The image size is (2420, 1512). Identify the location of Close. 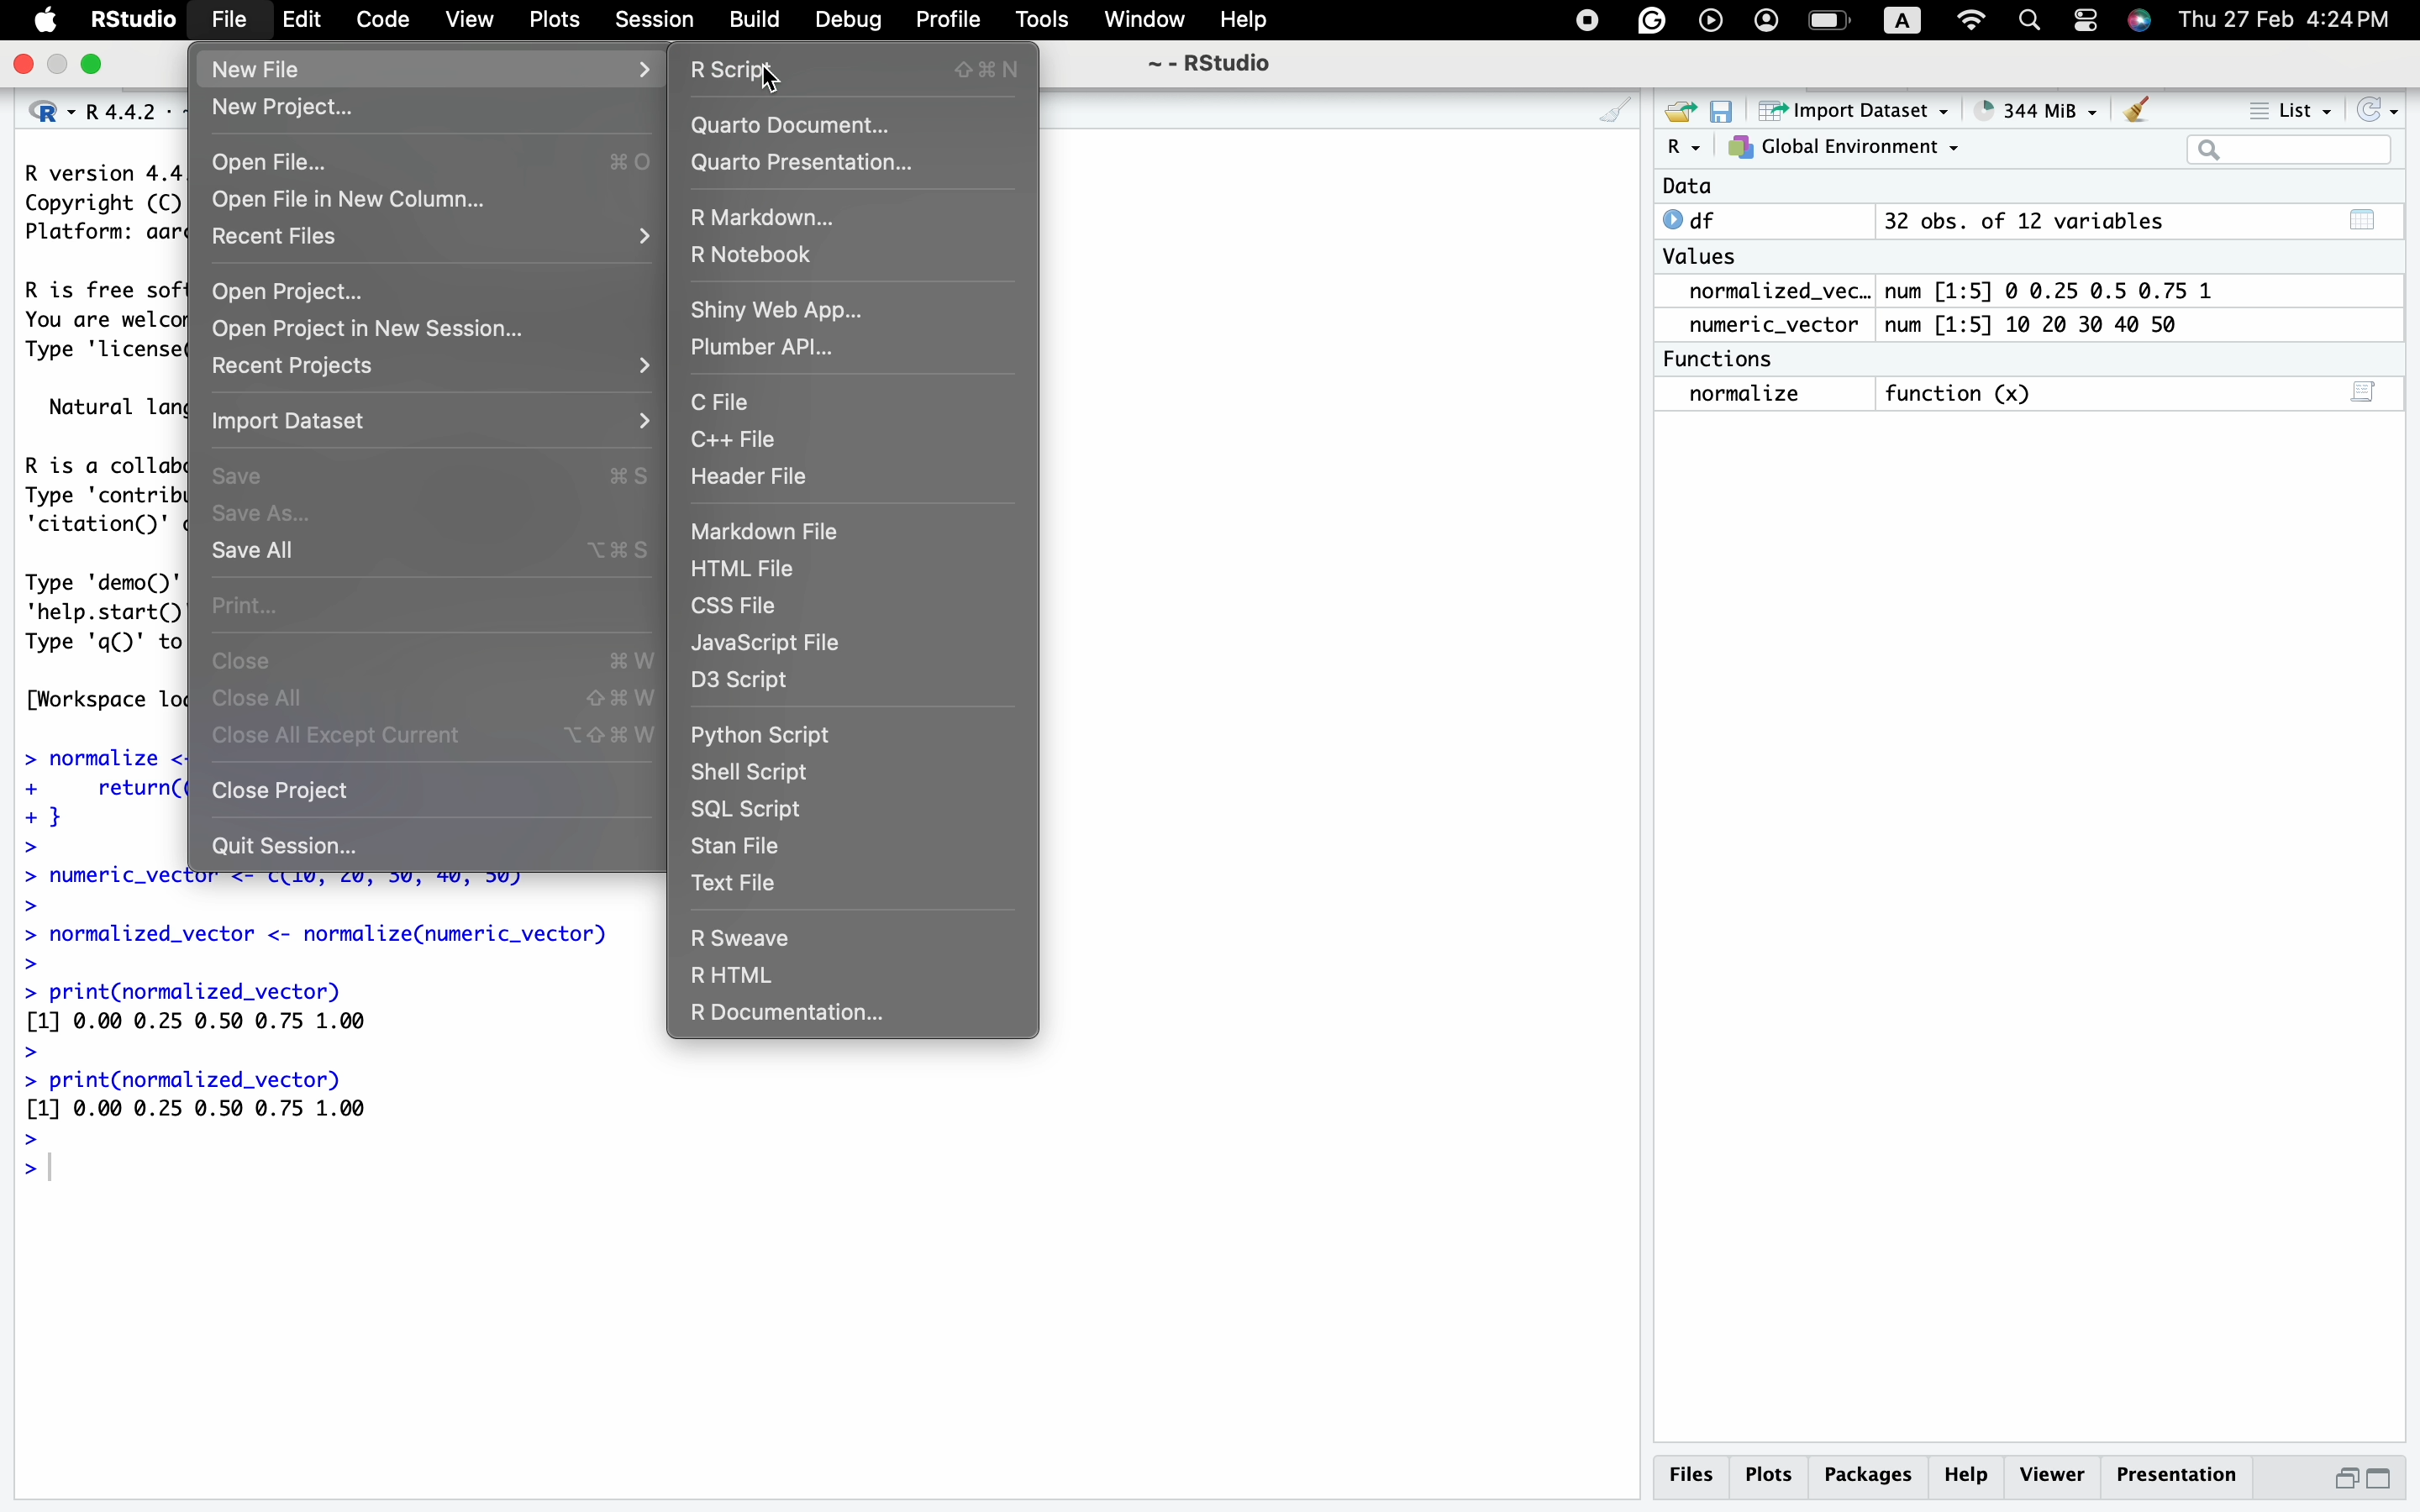
(240, 665).